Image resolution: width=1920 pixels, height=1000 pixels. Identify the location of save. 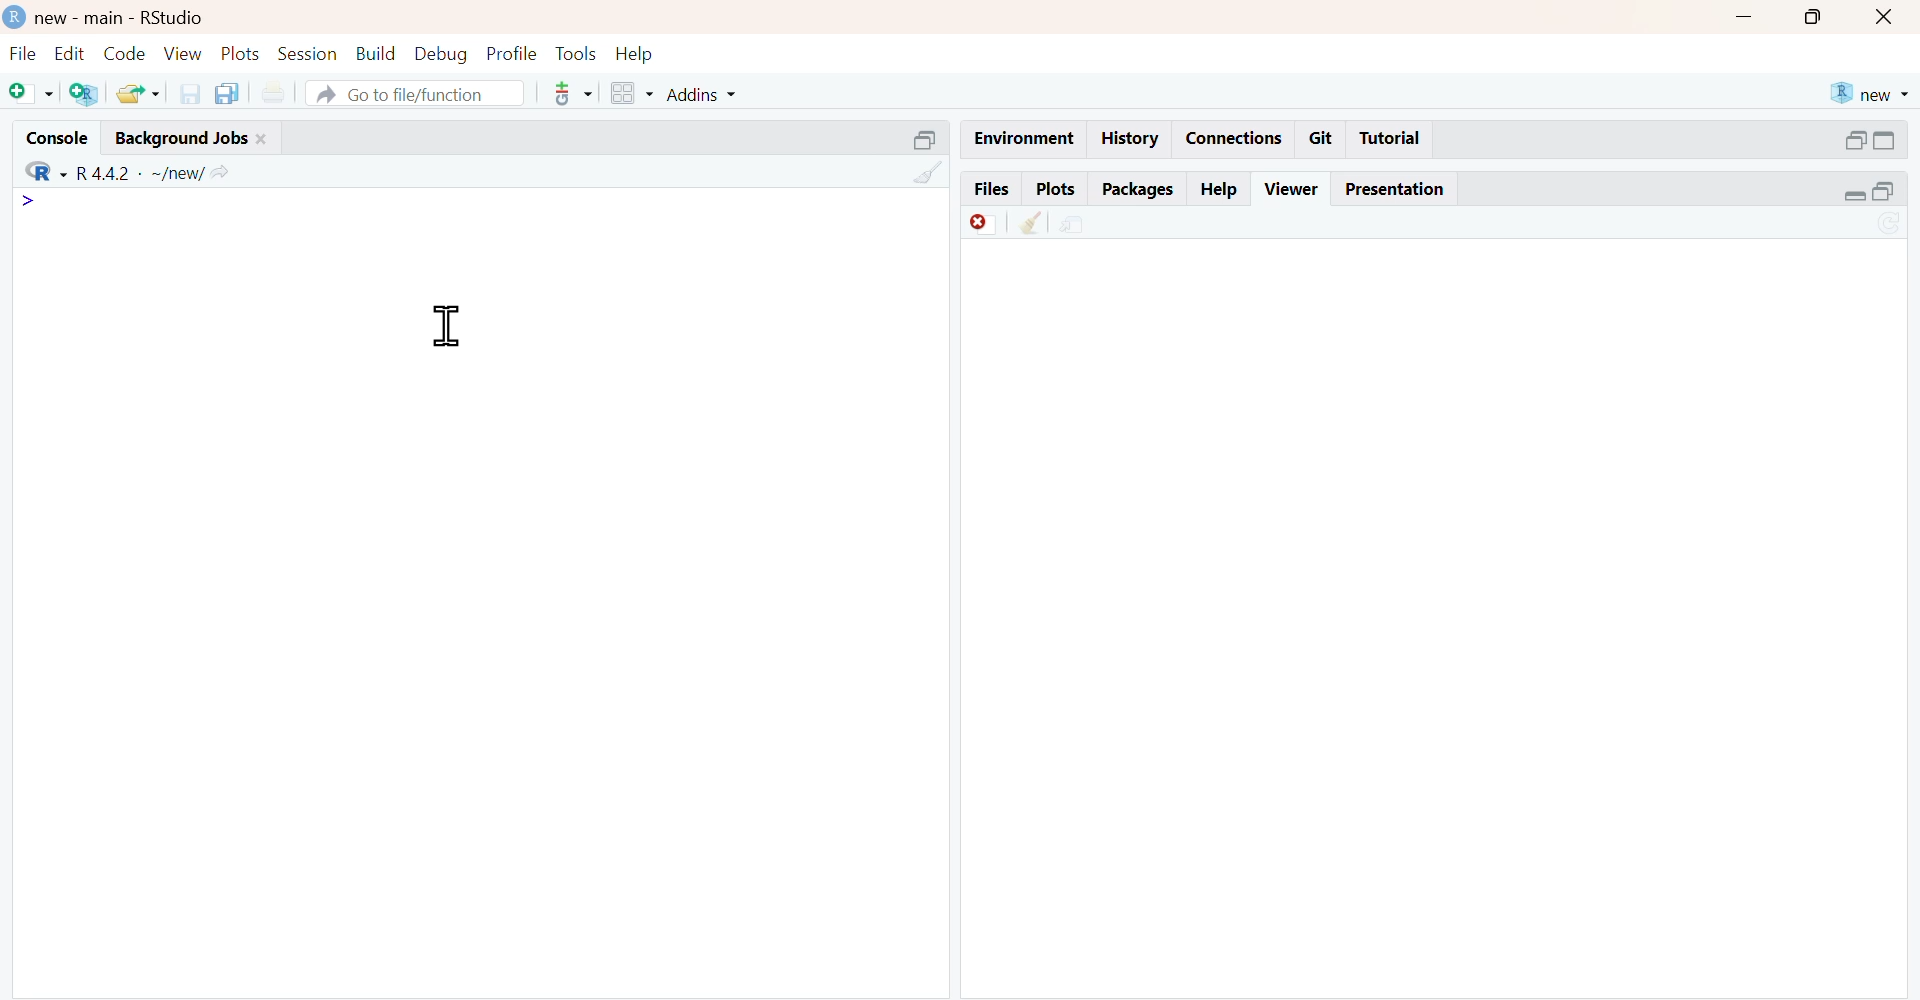
(190, 94).